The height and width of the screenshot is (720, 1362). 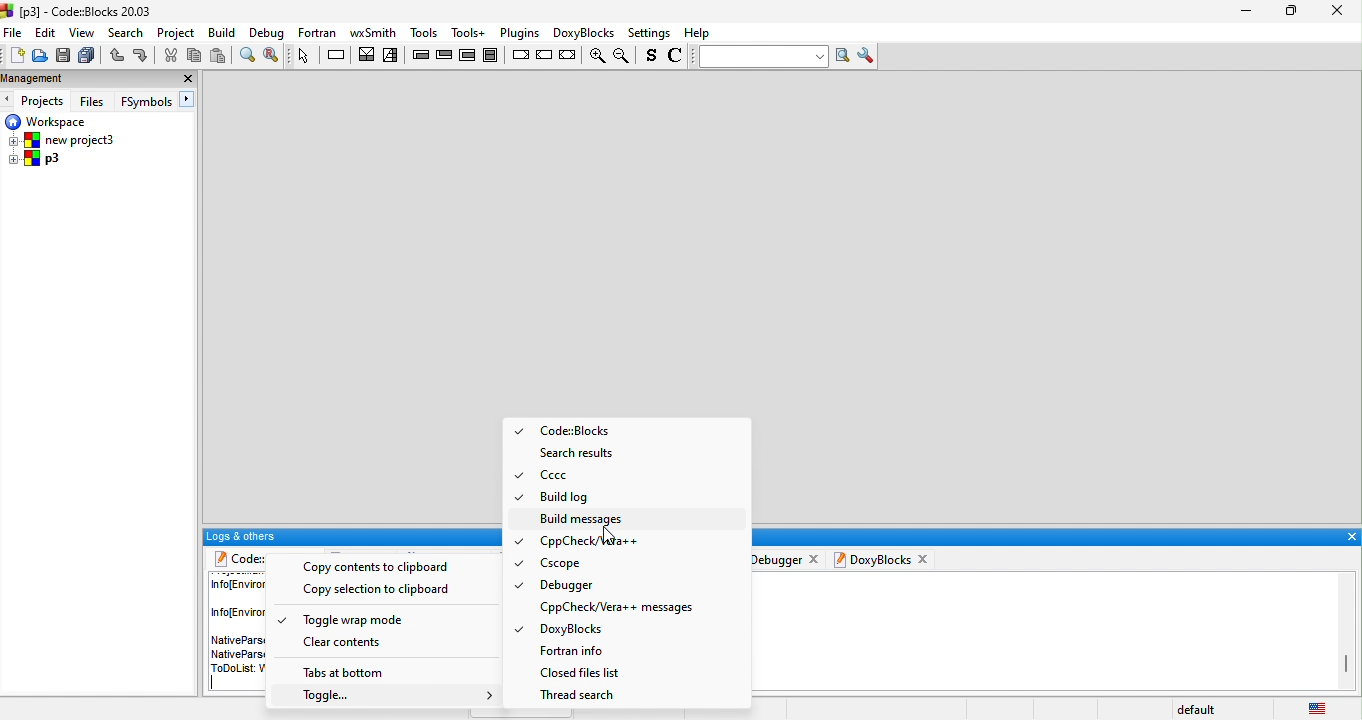 What do you see at coordinates (545, 56) in the screenshot?
I see `continue instruction` at bounding box center [545, 56].